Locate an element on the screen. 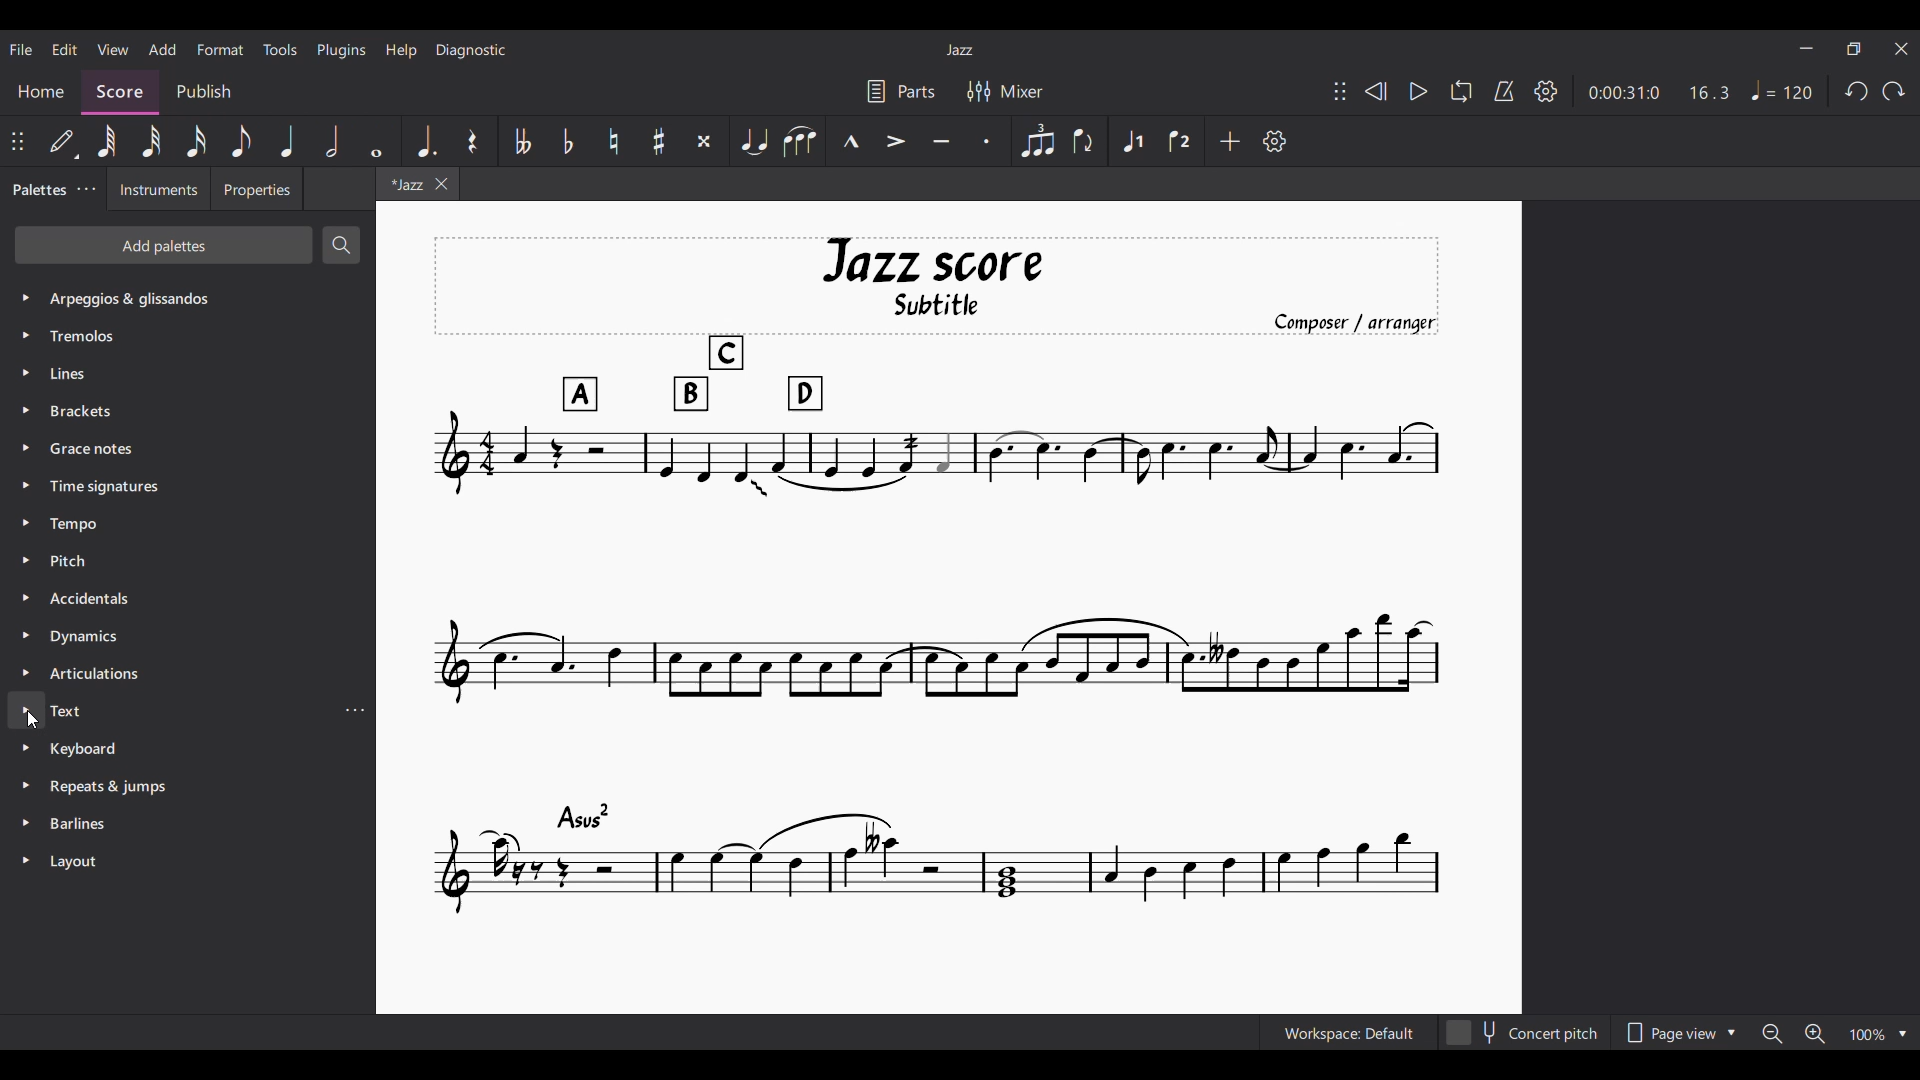  Half note is located at coordinates (333, 141).